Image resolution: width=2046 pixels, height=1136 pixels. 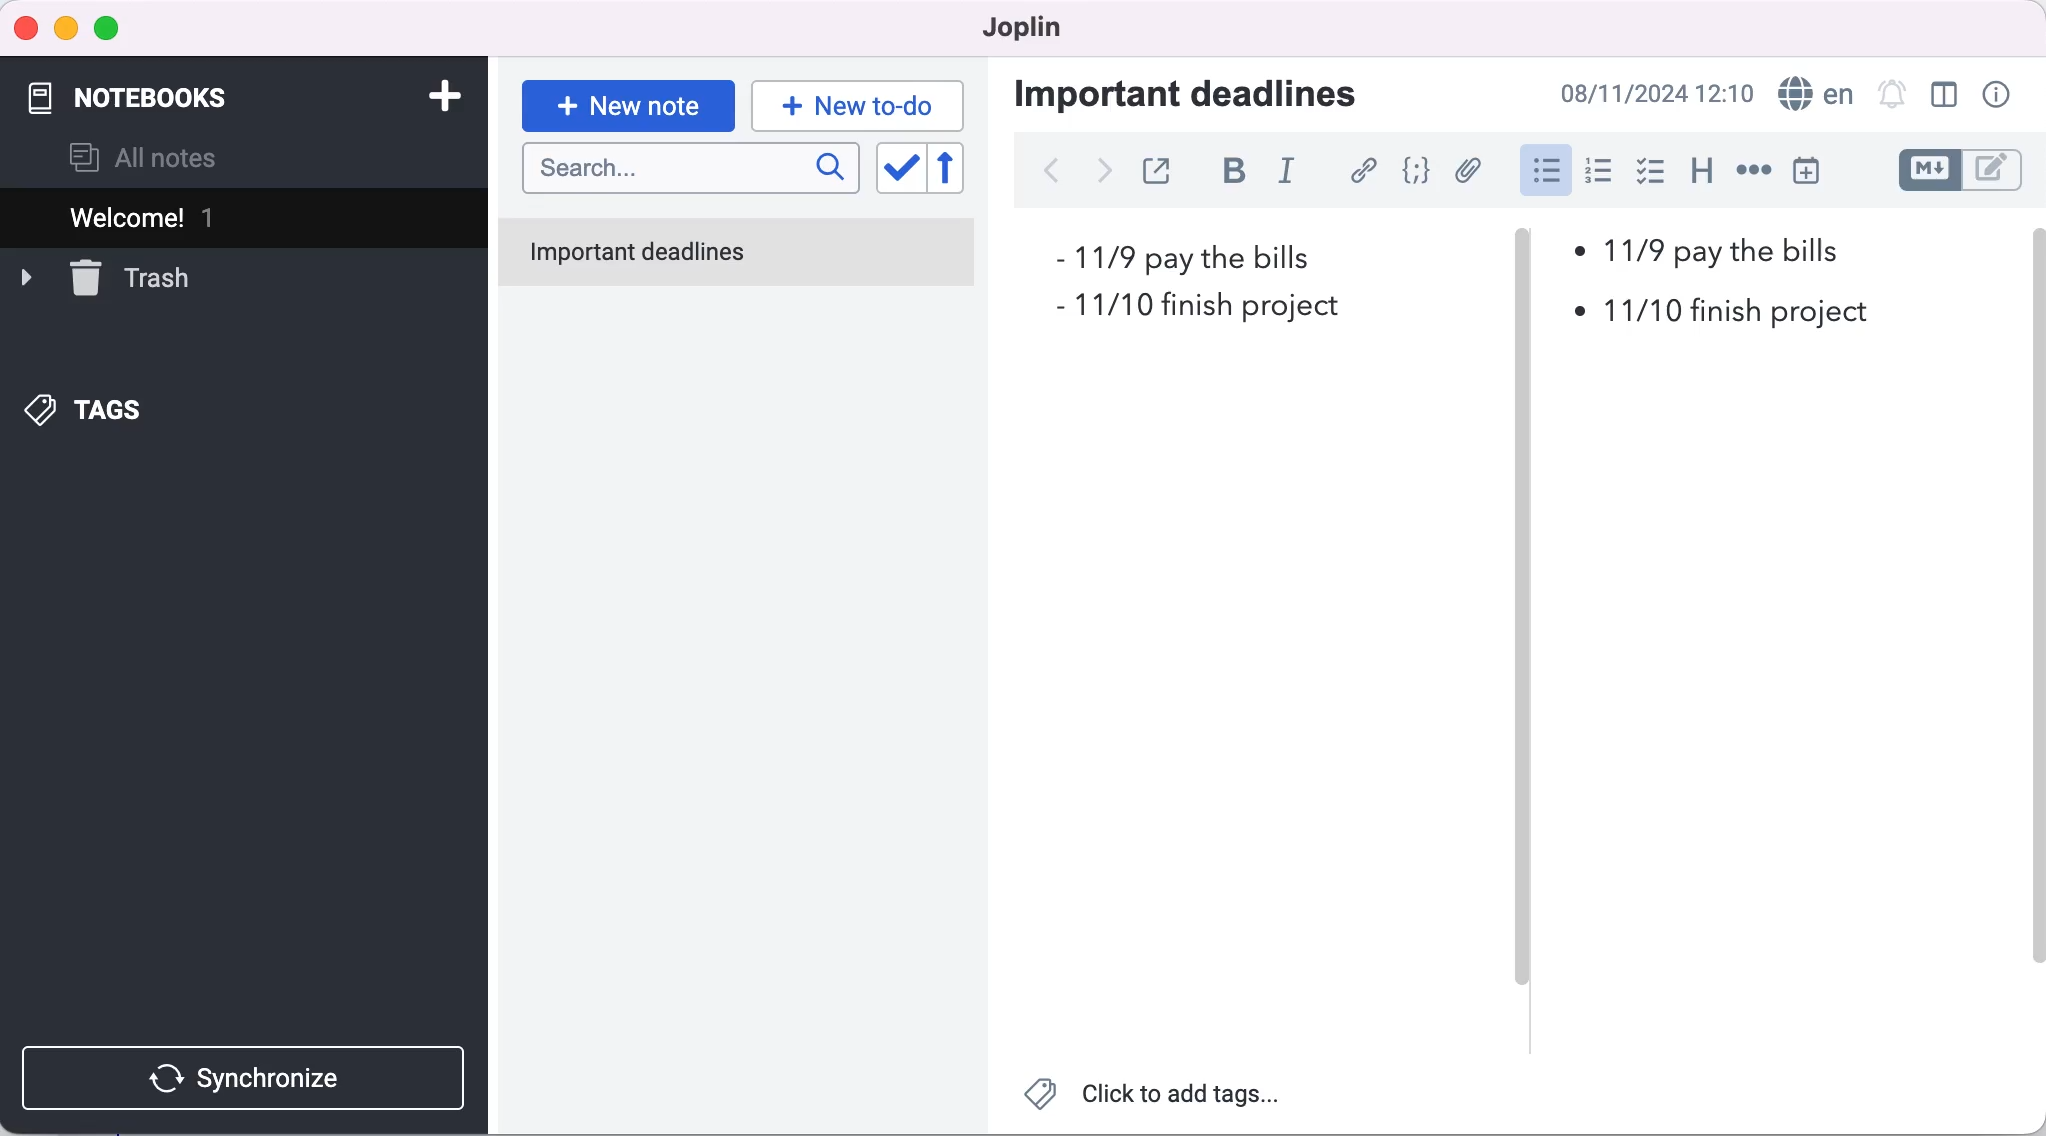 What do you see at coordinates (132, 278) in the screenshot?
I see `trash` at bounding box center [132, 278].